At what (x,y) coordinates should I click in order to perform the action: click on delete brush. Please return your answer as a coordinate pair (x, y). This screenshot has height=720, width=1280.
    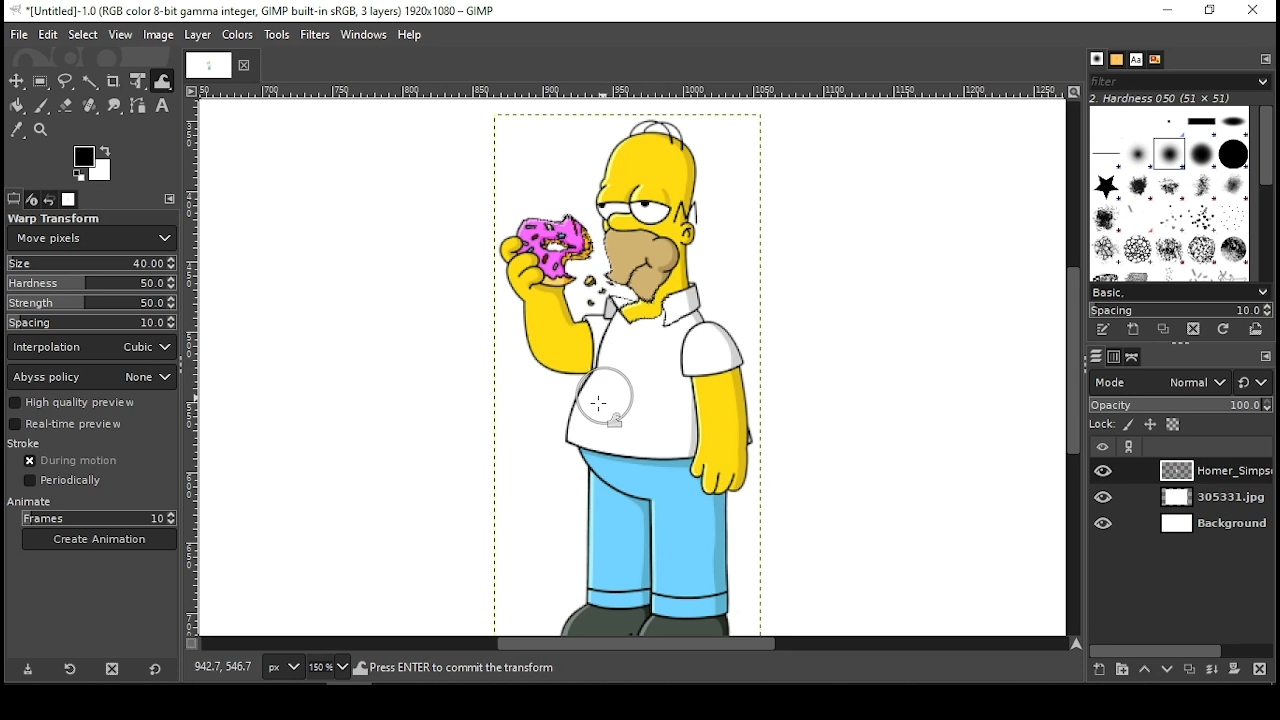
    Looking at the image, I should click on (1193, 329).